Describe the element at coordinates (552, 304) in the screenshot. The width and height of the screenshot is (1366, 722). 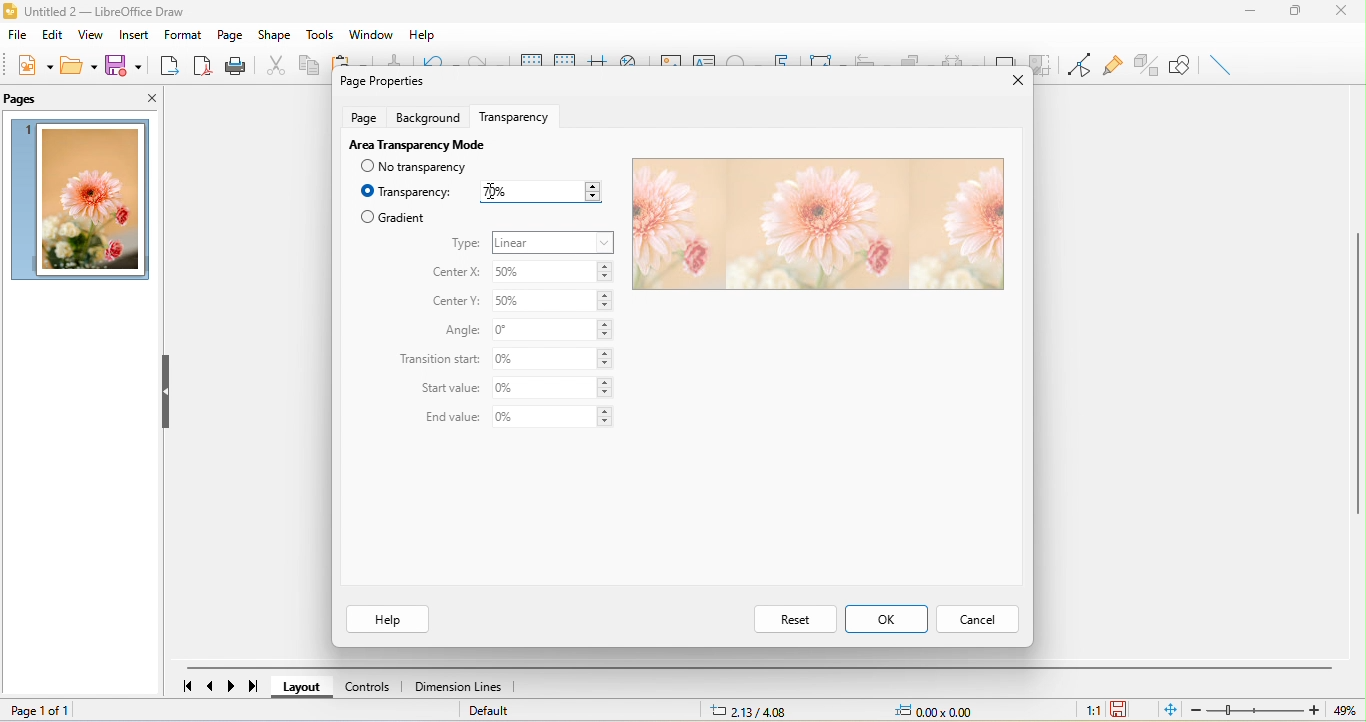
I see `50%` at that location.